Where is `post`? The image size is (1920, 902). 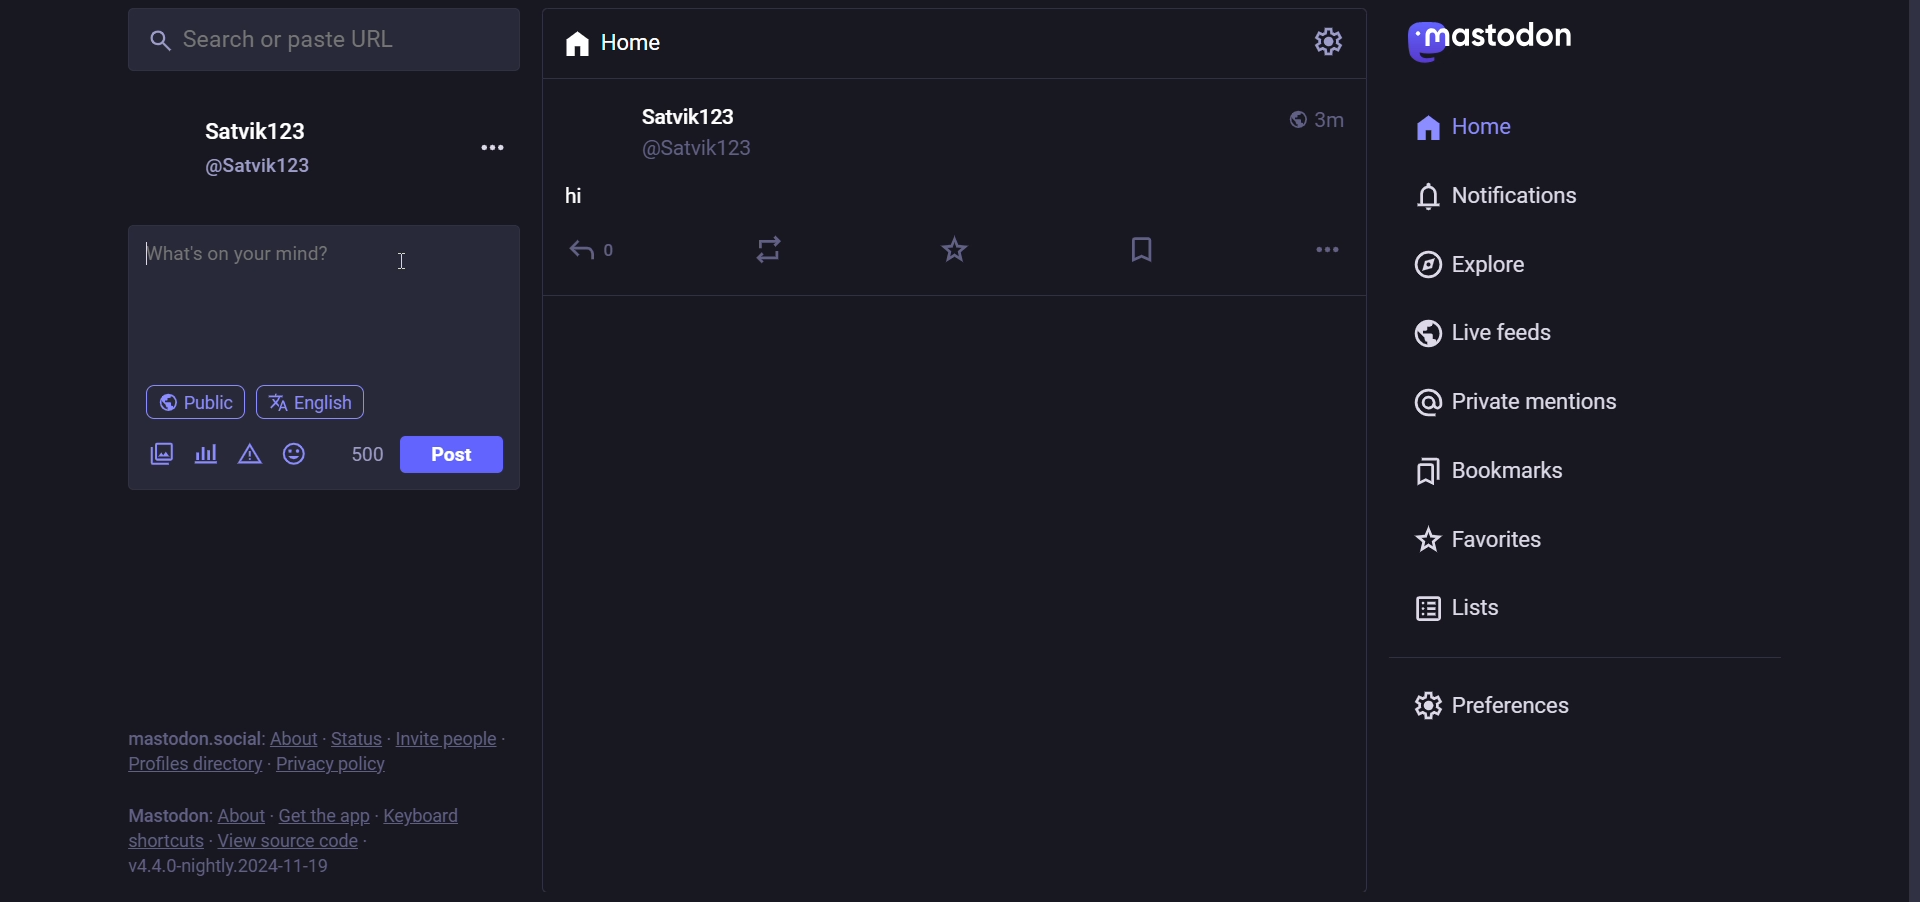 post is located at coordinates (457, 456).